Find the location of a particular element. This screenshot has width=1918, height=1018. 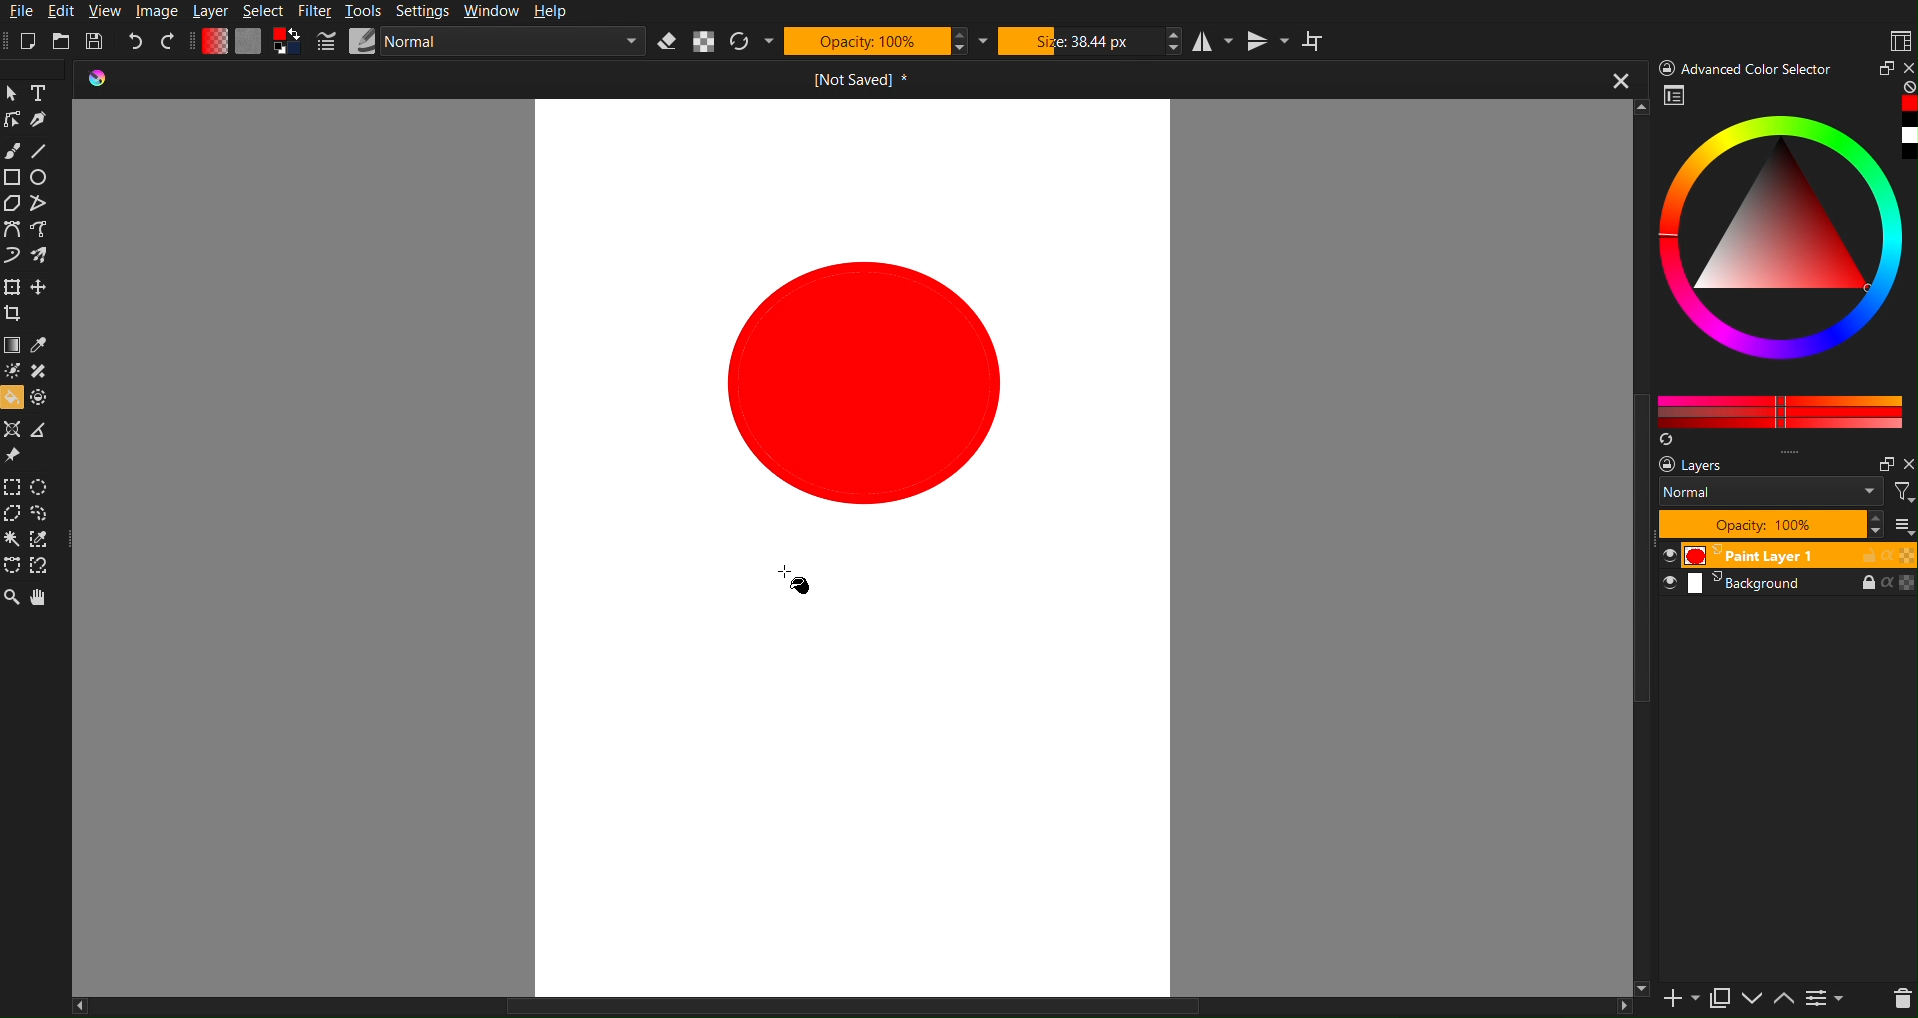

Tools is located at coordinates (365, 12).